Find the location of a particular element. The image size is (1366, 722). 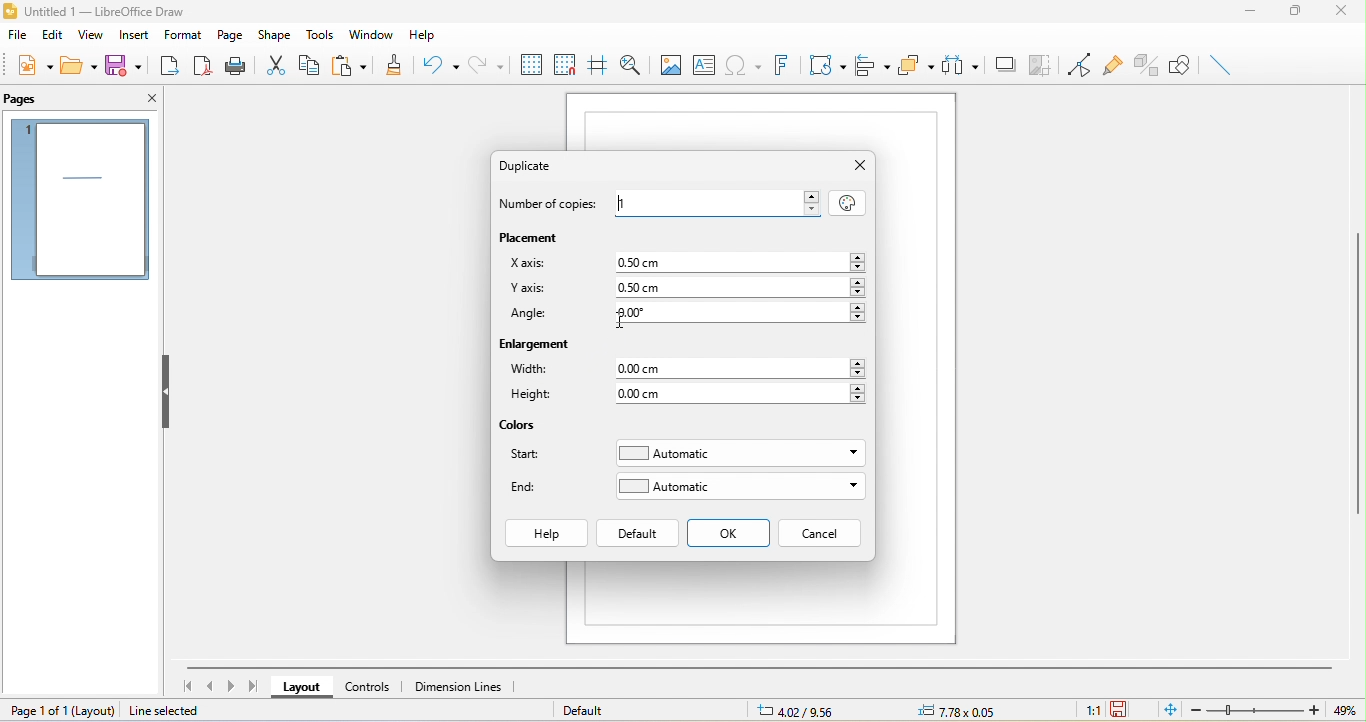

helping while moving is located at coordinates (596, 61).